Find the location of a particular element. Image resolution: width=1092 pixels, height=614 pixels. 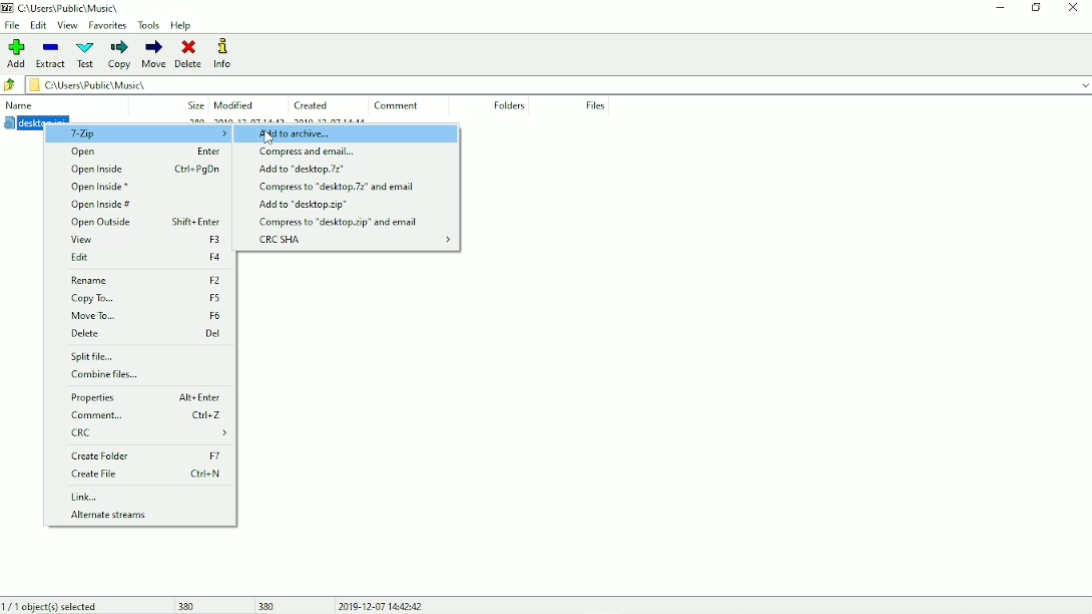

desktop.ini is located at coordinates (184, 120).